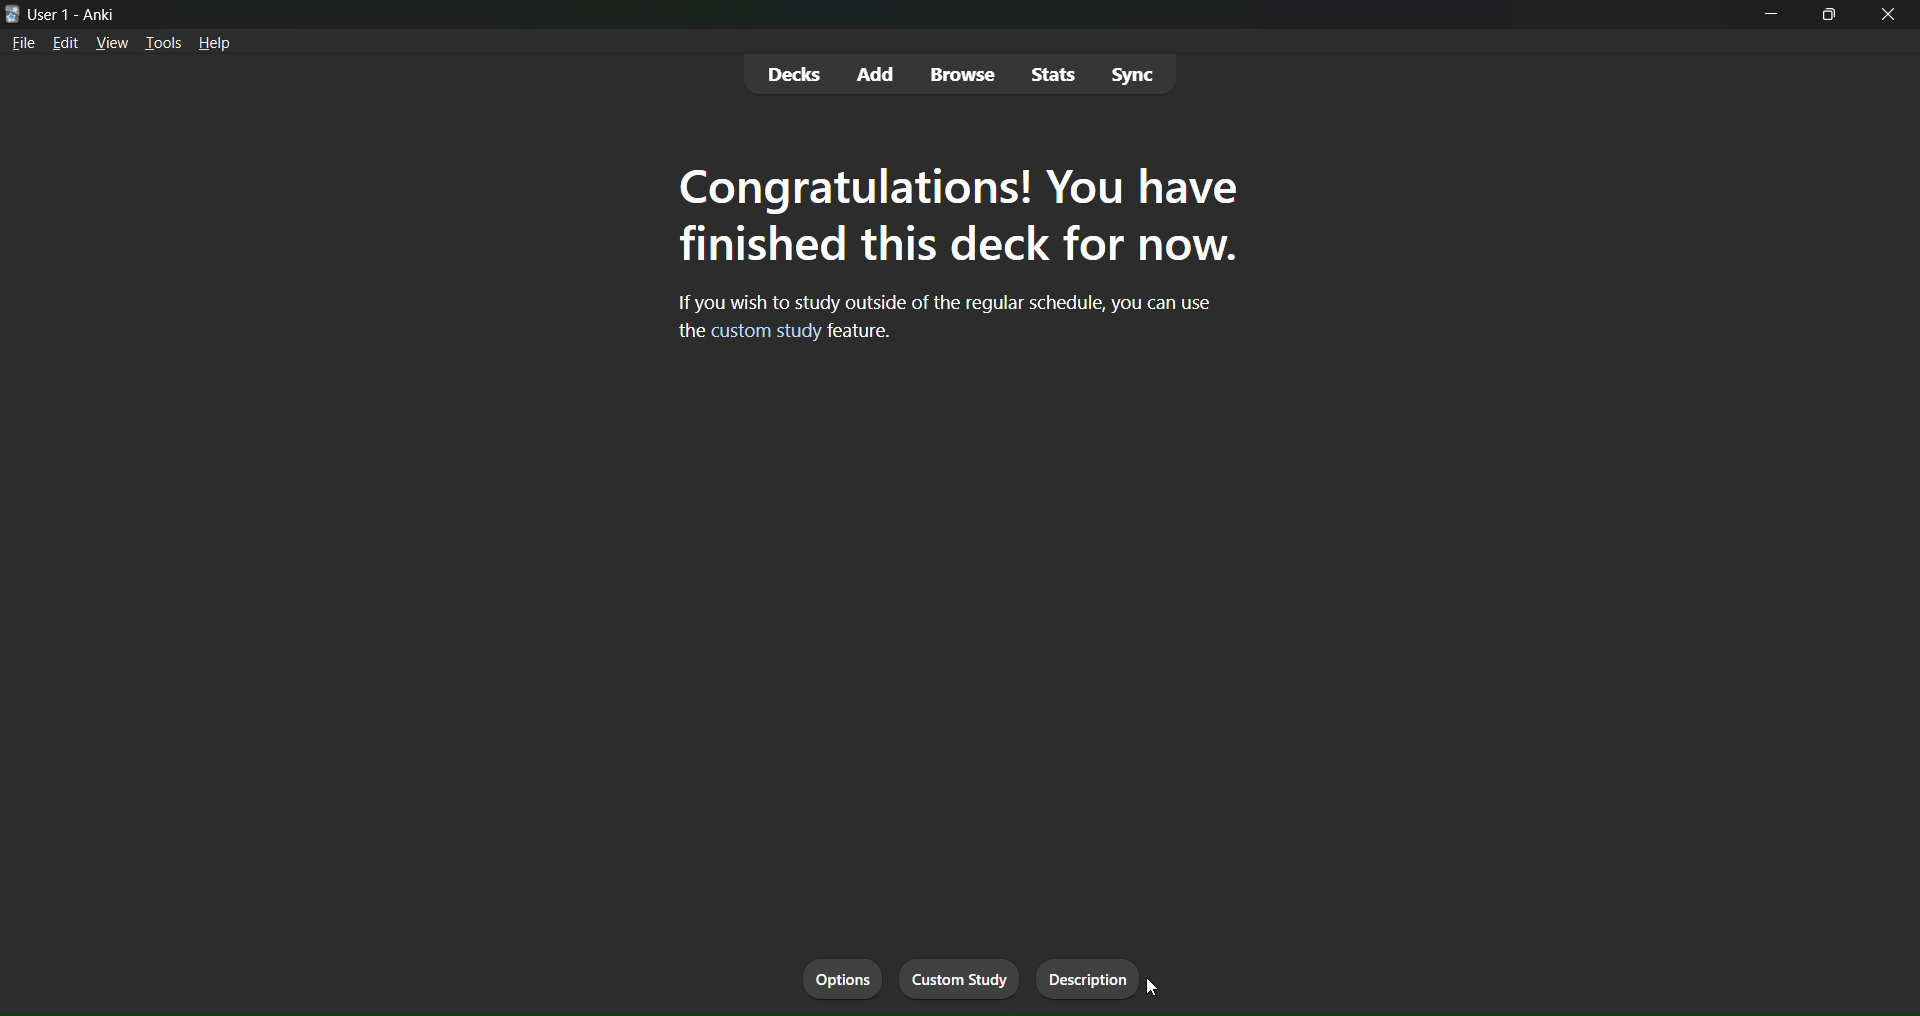 This screenshot has width=1920, height=1016. Describe the element at coordinates (686, 332) in the screenshot. I see `the` at that location.